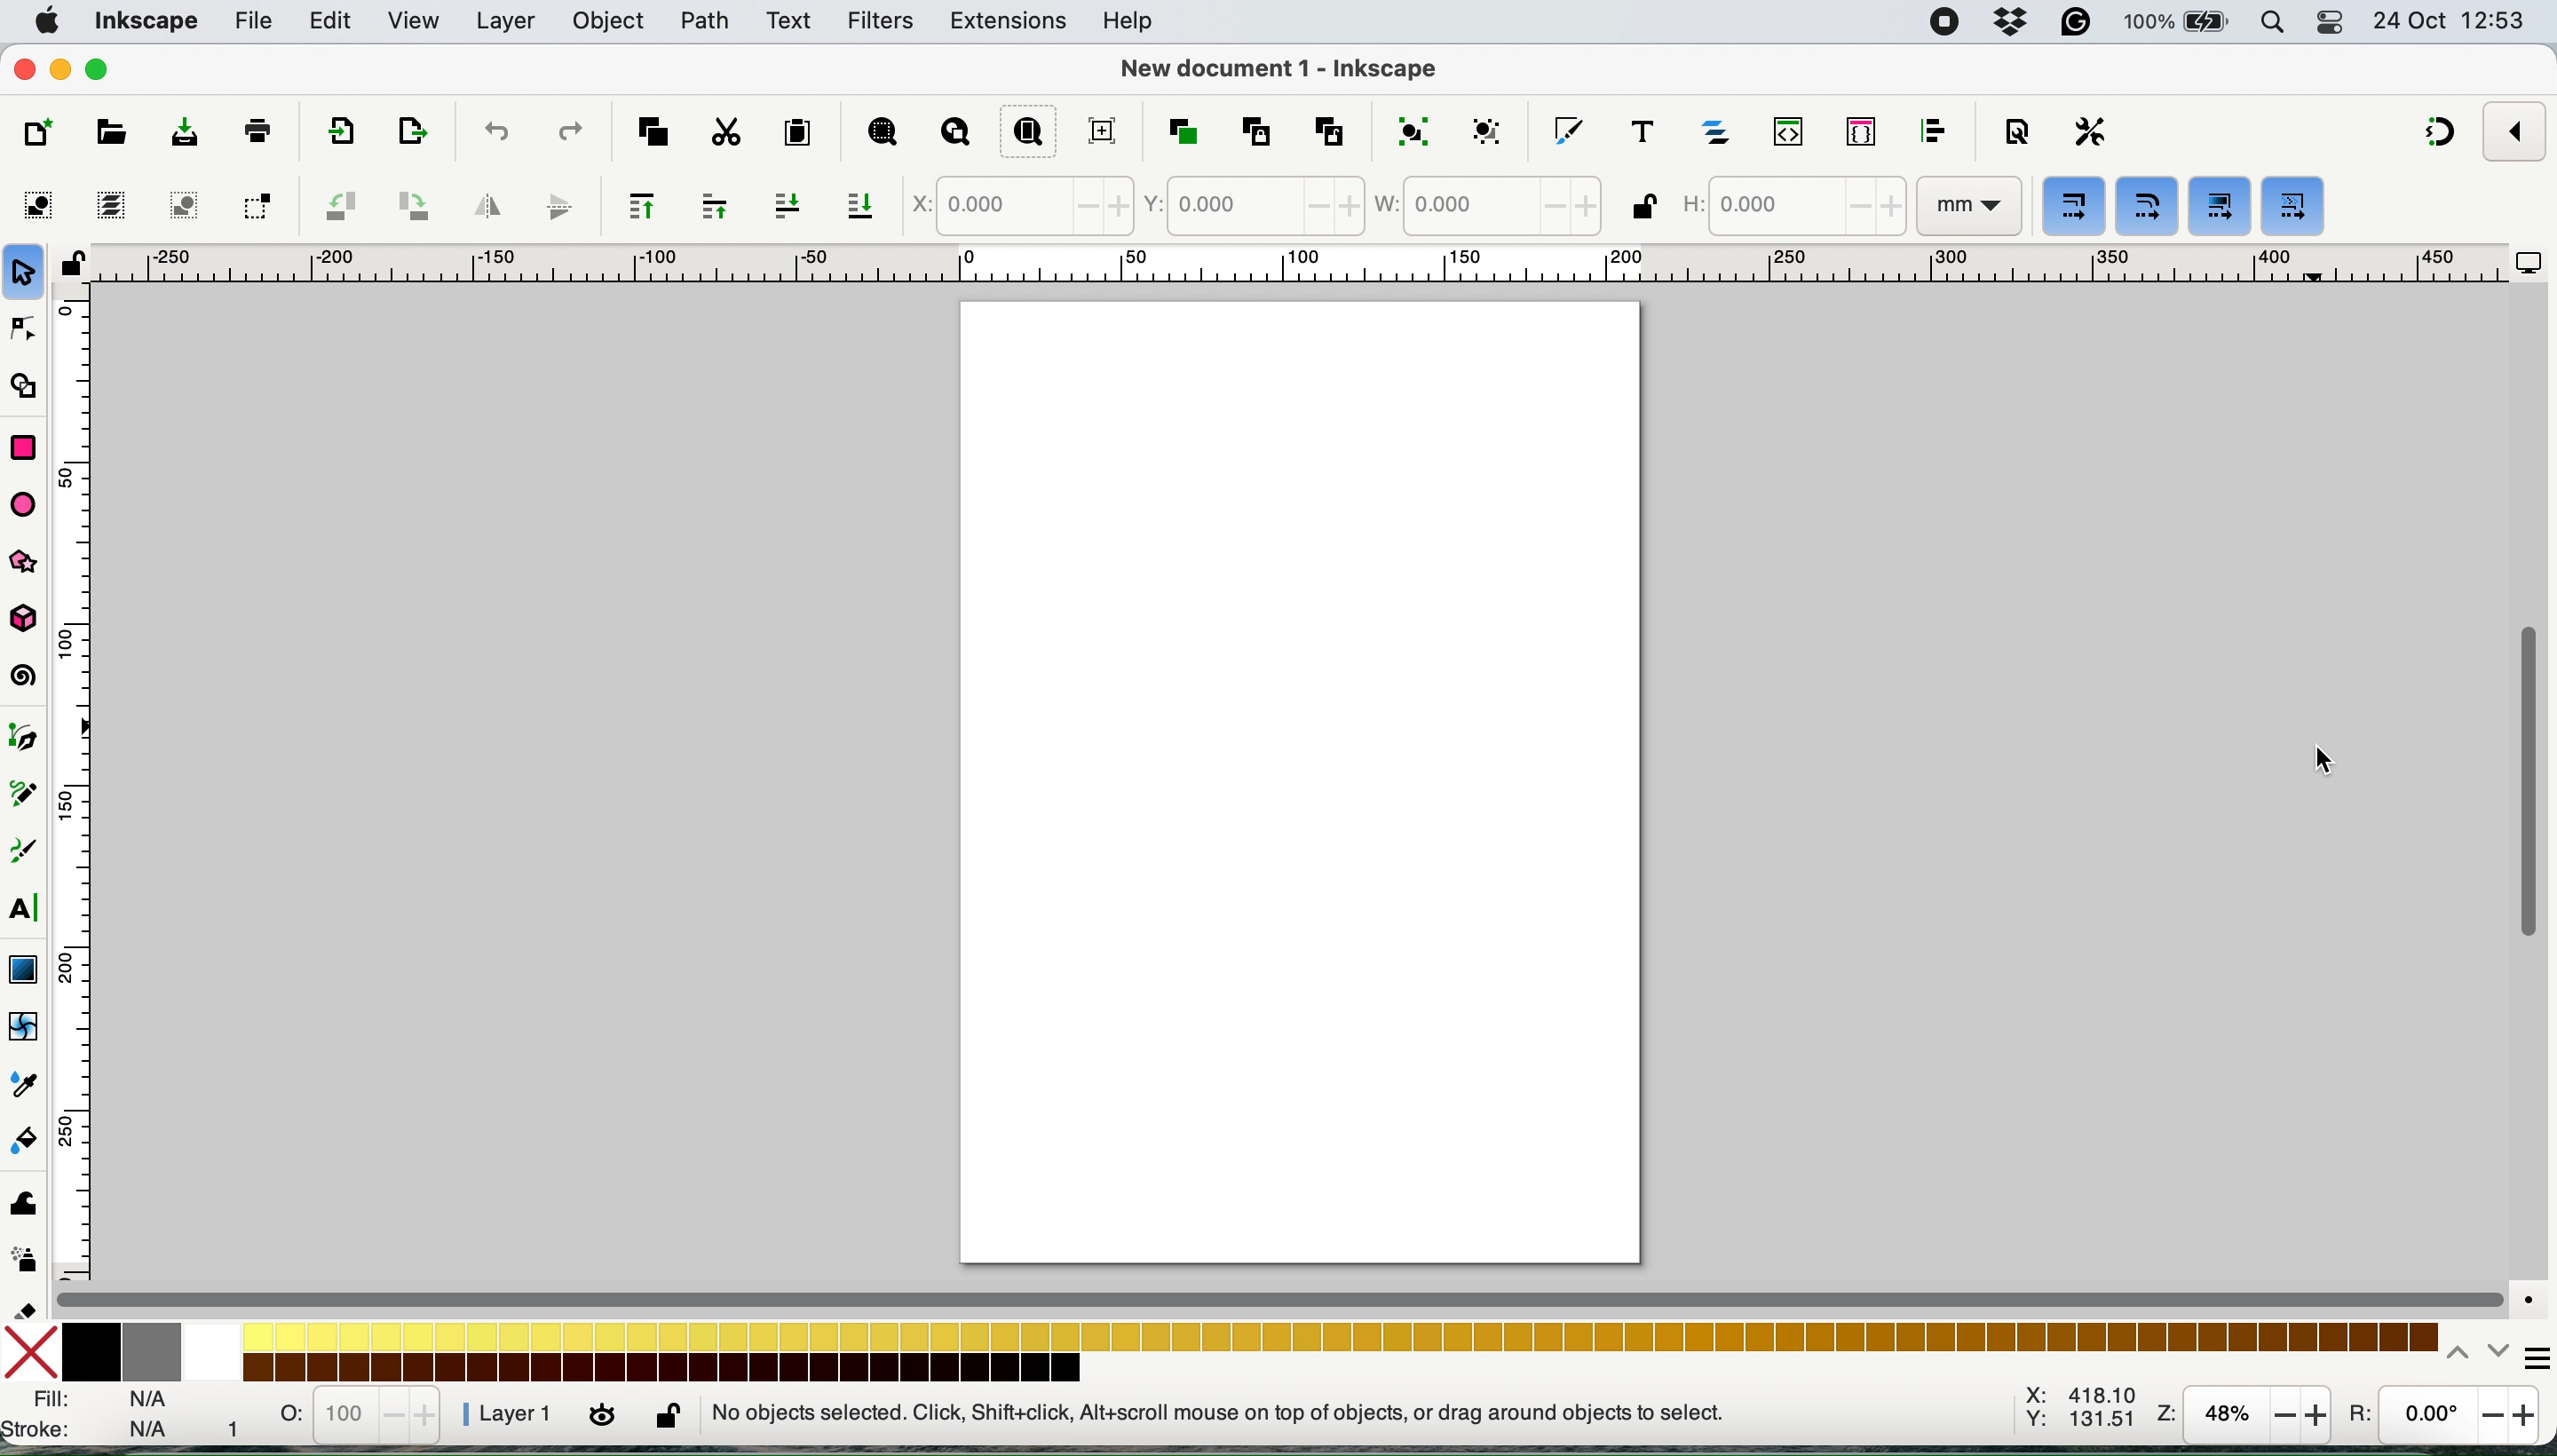 This screenshot has width=2557, height=1456. What do you see at coordinates (100, 70) in the screenshot?
I see `maximise` at bounding box center [100, 70].